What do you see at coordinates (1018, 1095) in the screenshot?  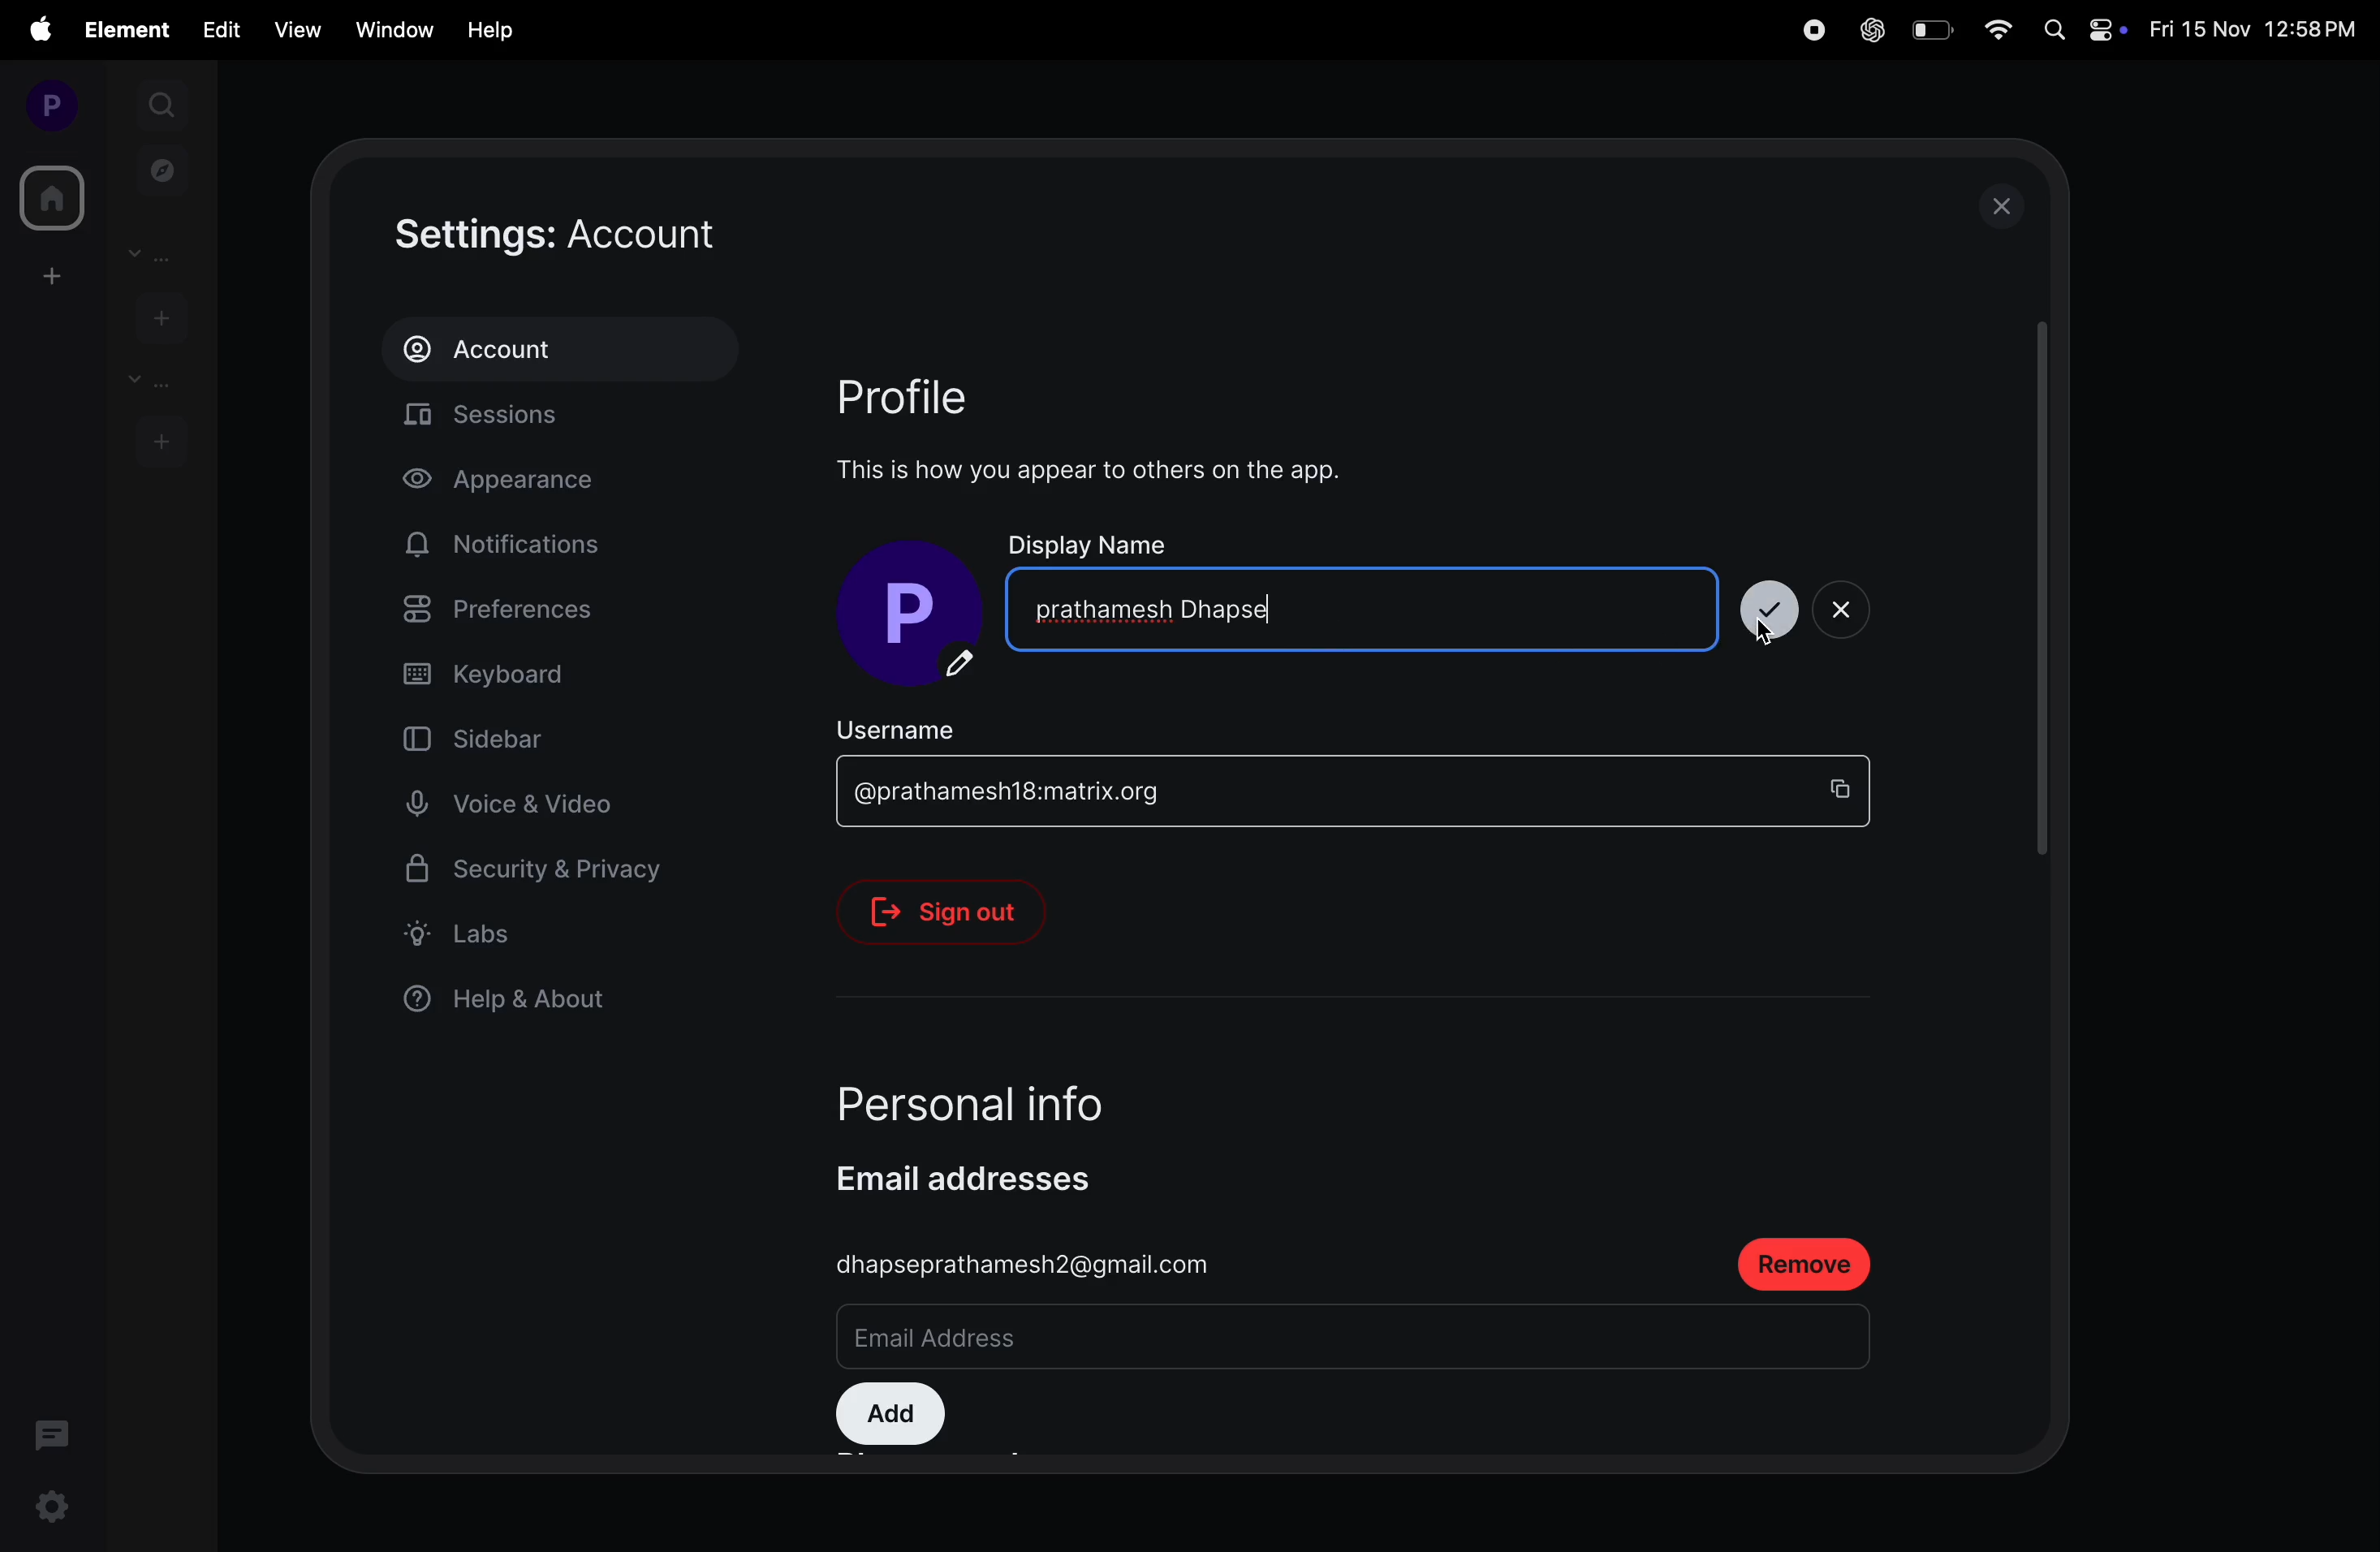 I see `personal info` at bounding box center [1018, 1095].